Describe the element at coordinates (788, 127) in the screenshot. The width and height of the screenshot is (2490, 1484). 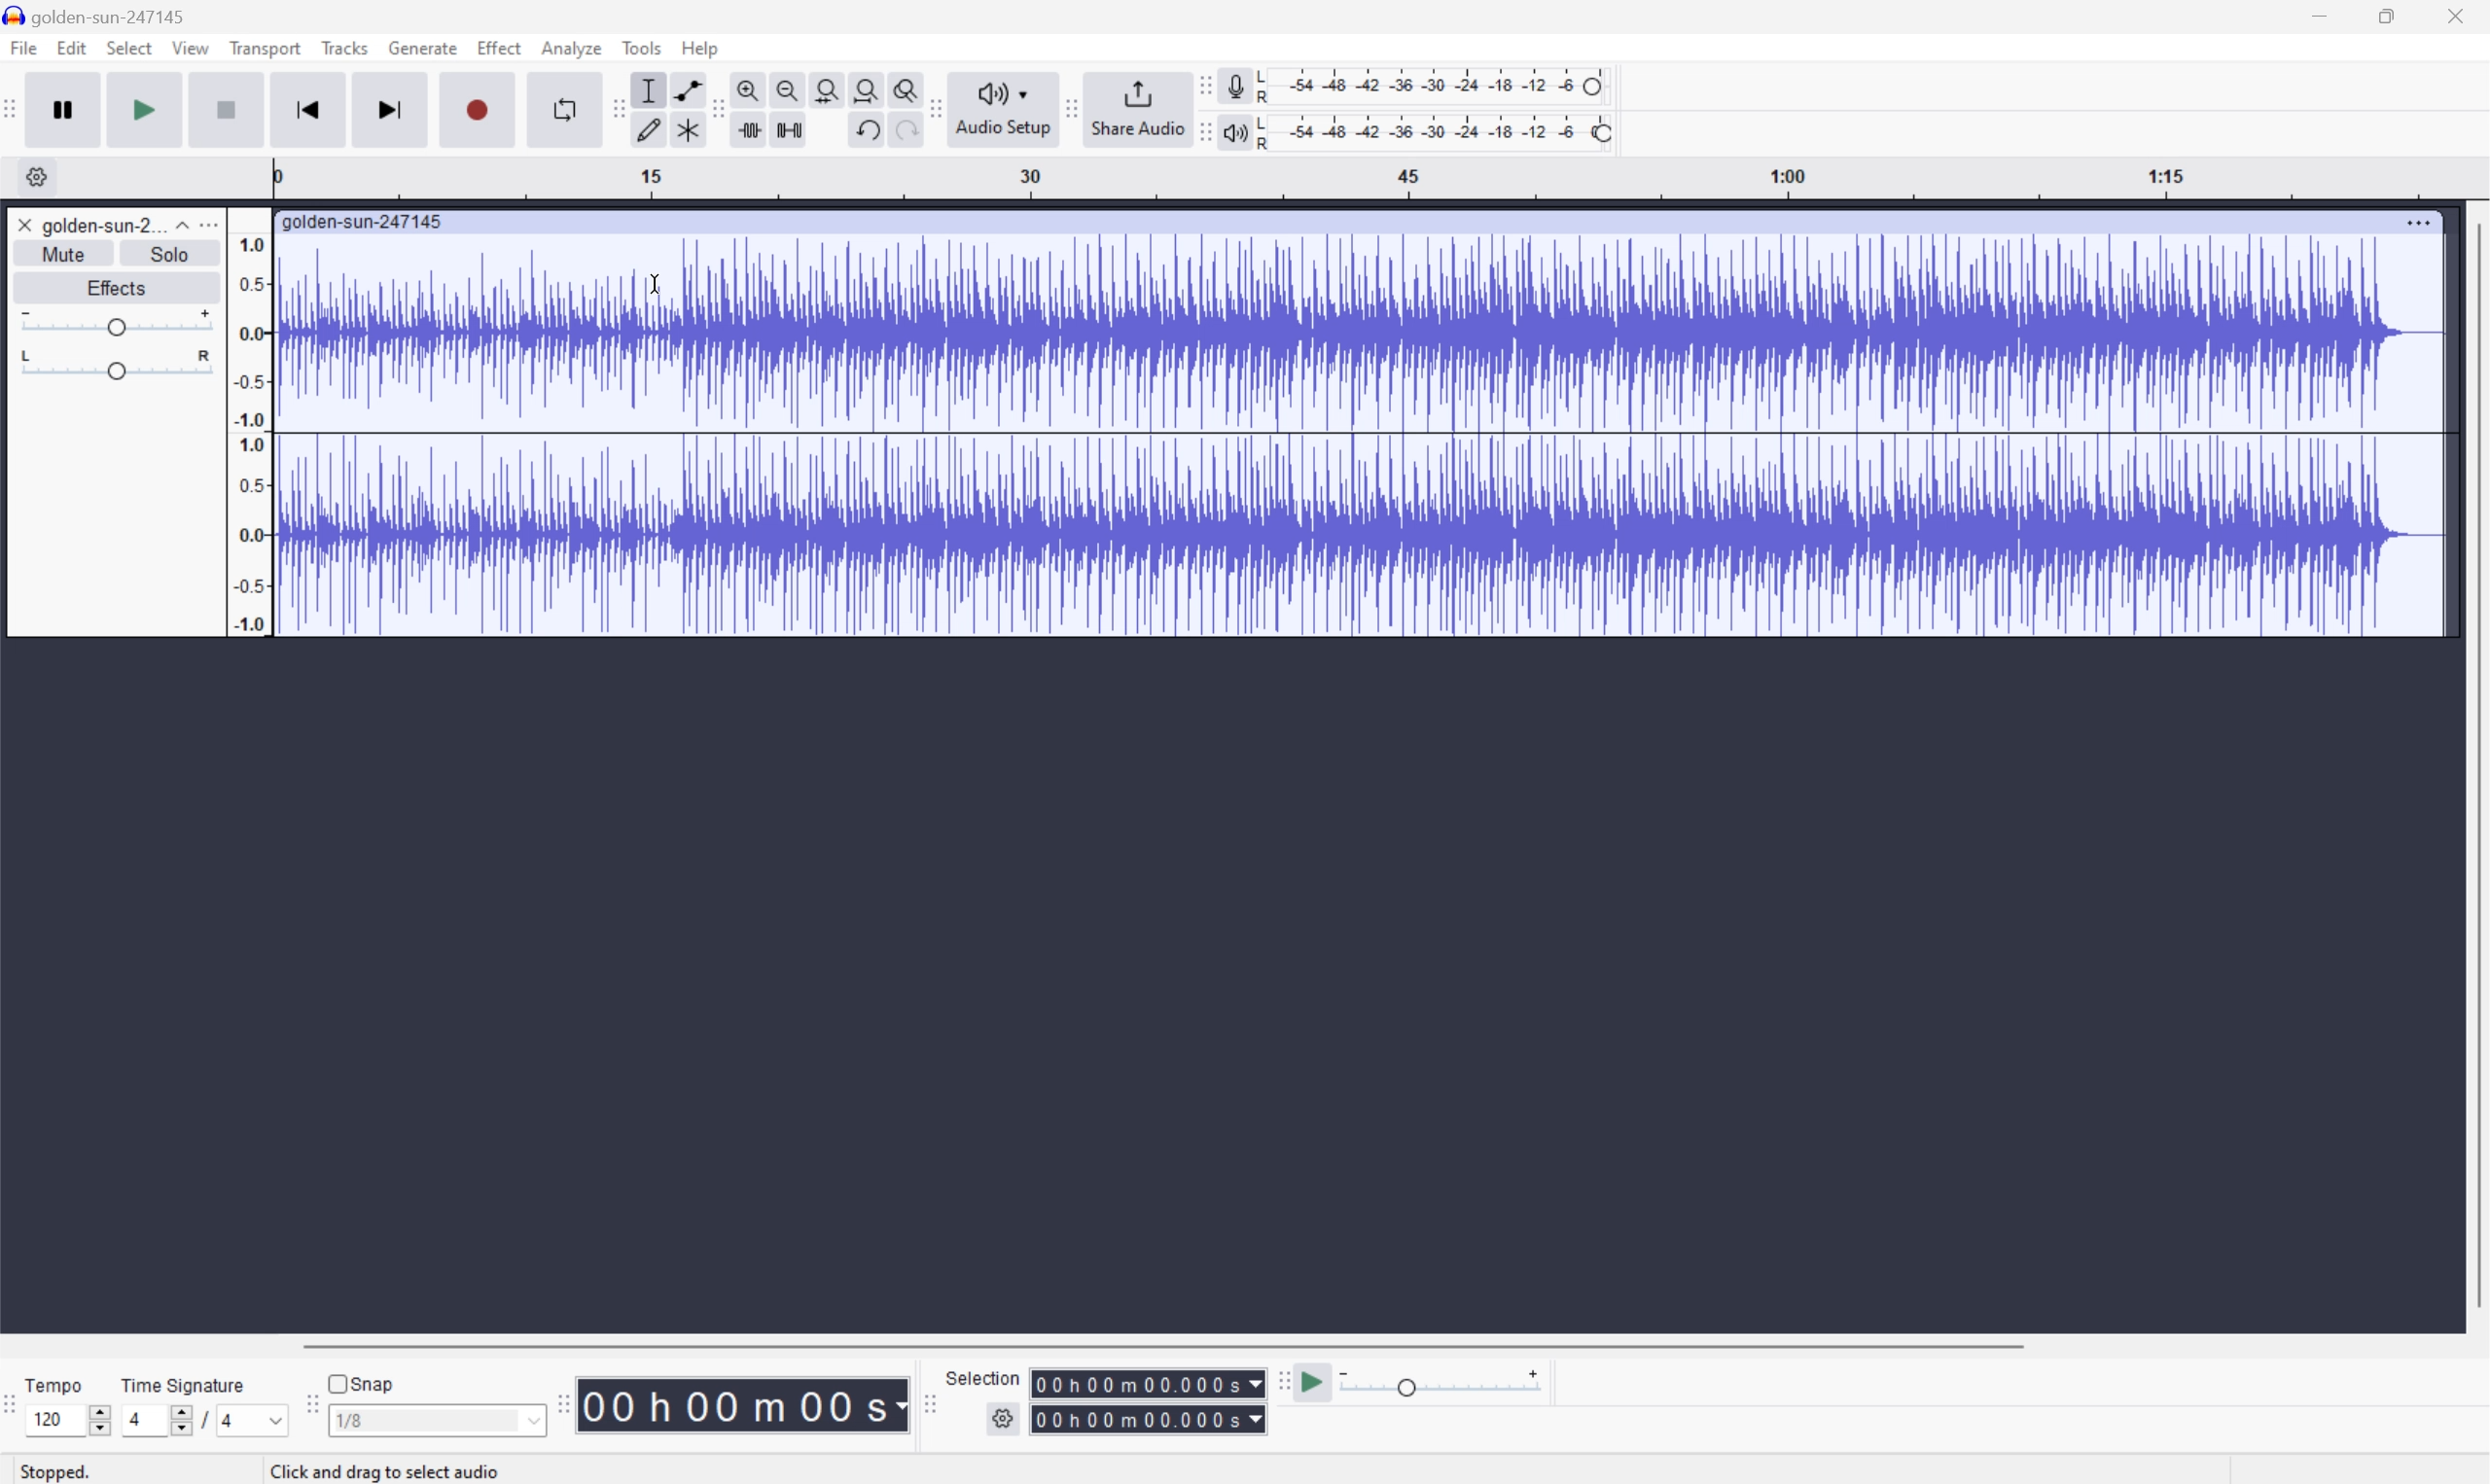
I see `Silence audio selection` at that location.